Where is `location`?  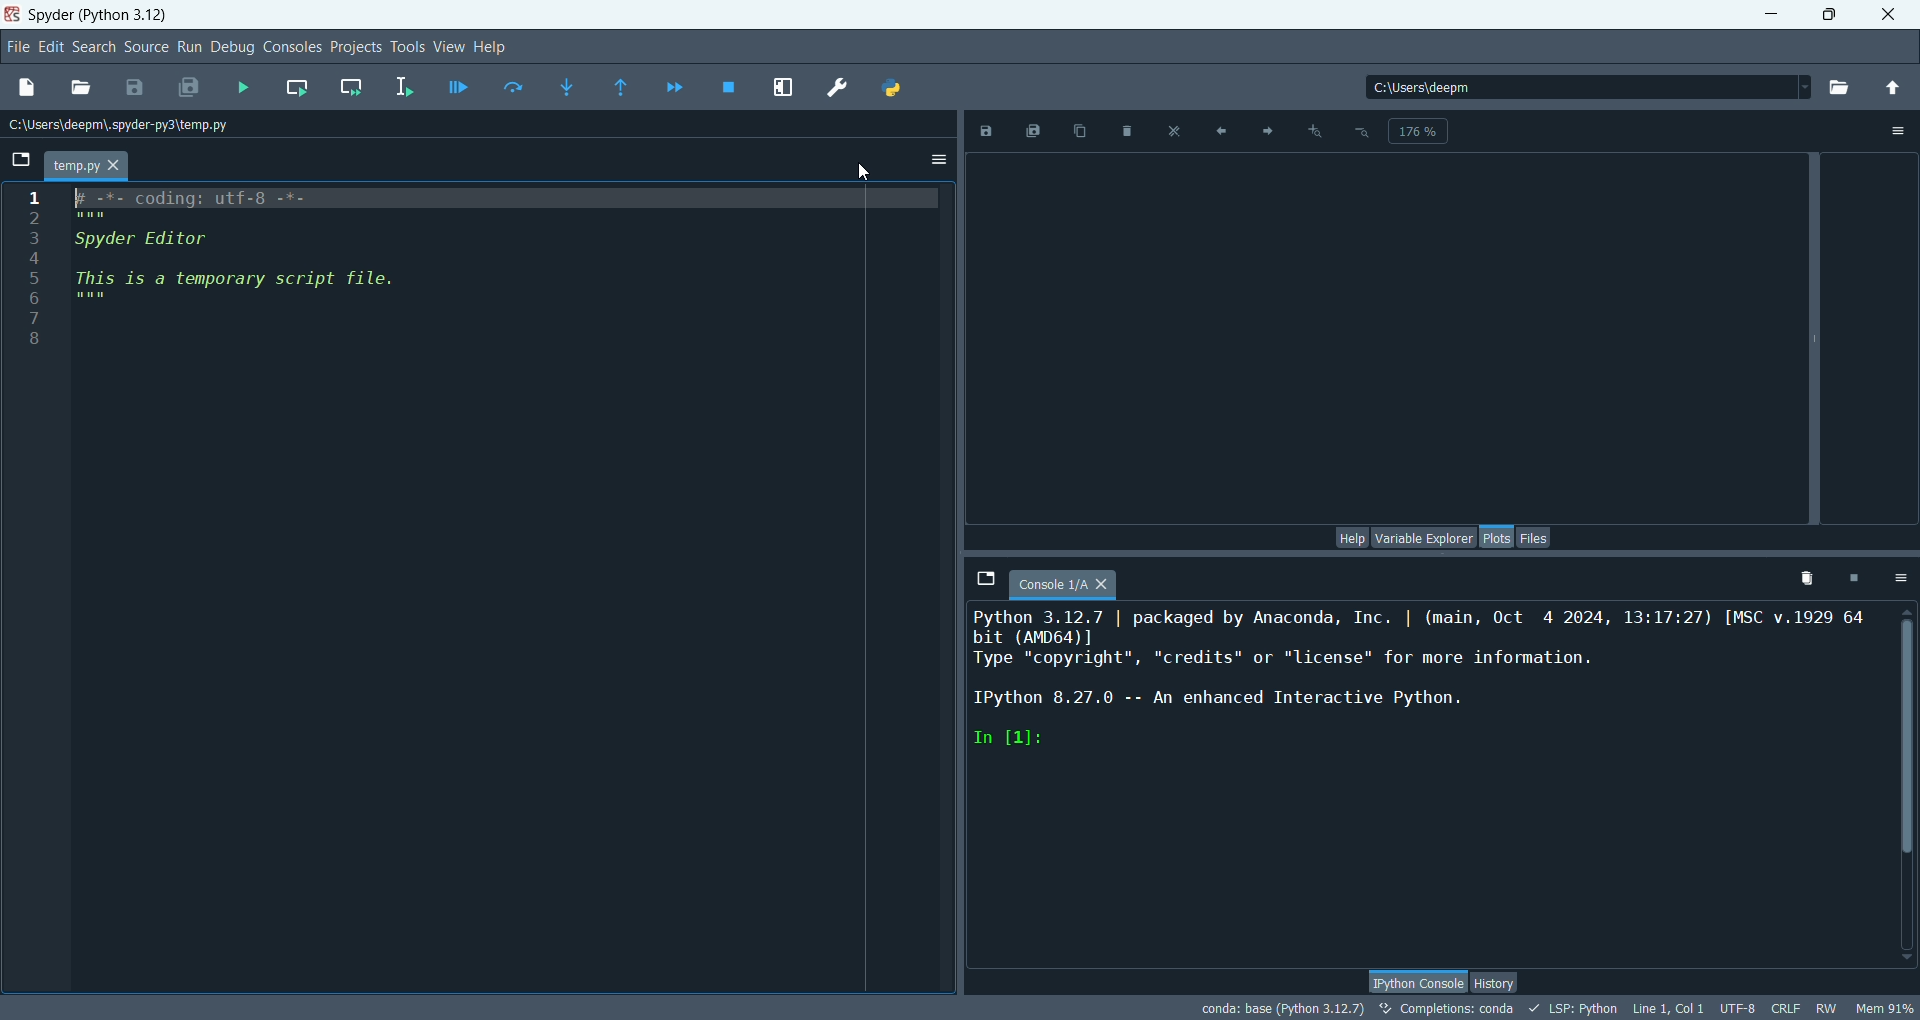
location is located at coordinates (1588, 88).